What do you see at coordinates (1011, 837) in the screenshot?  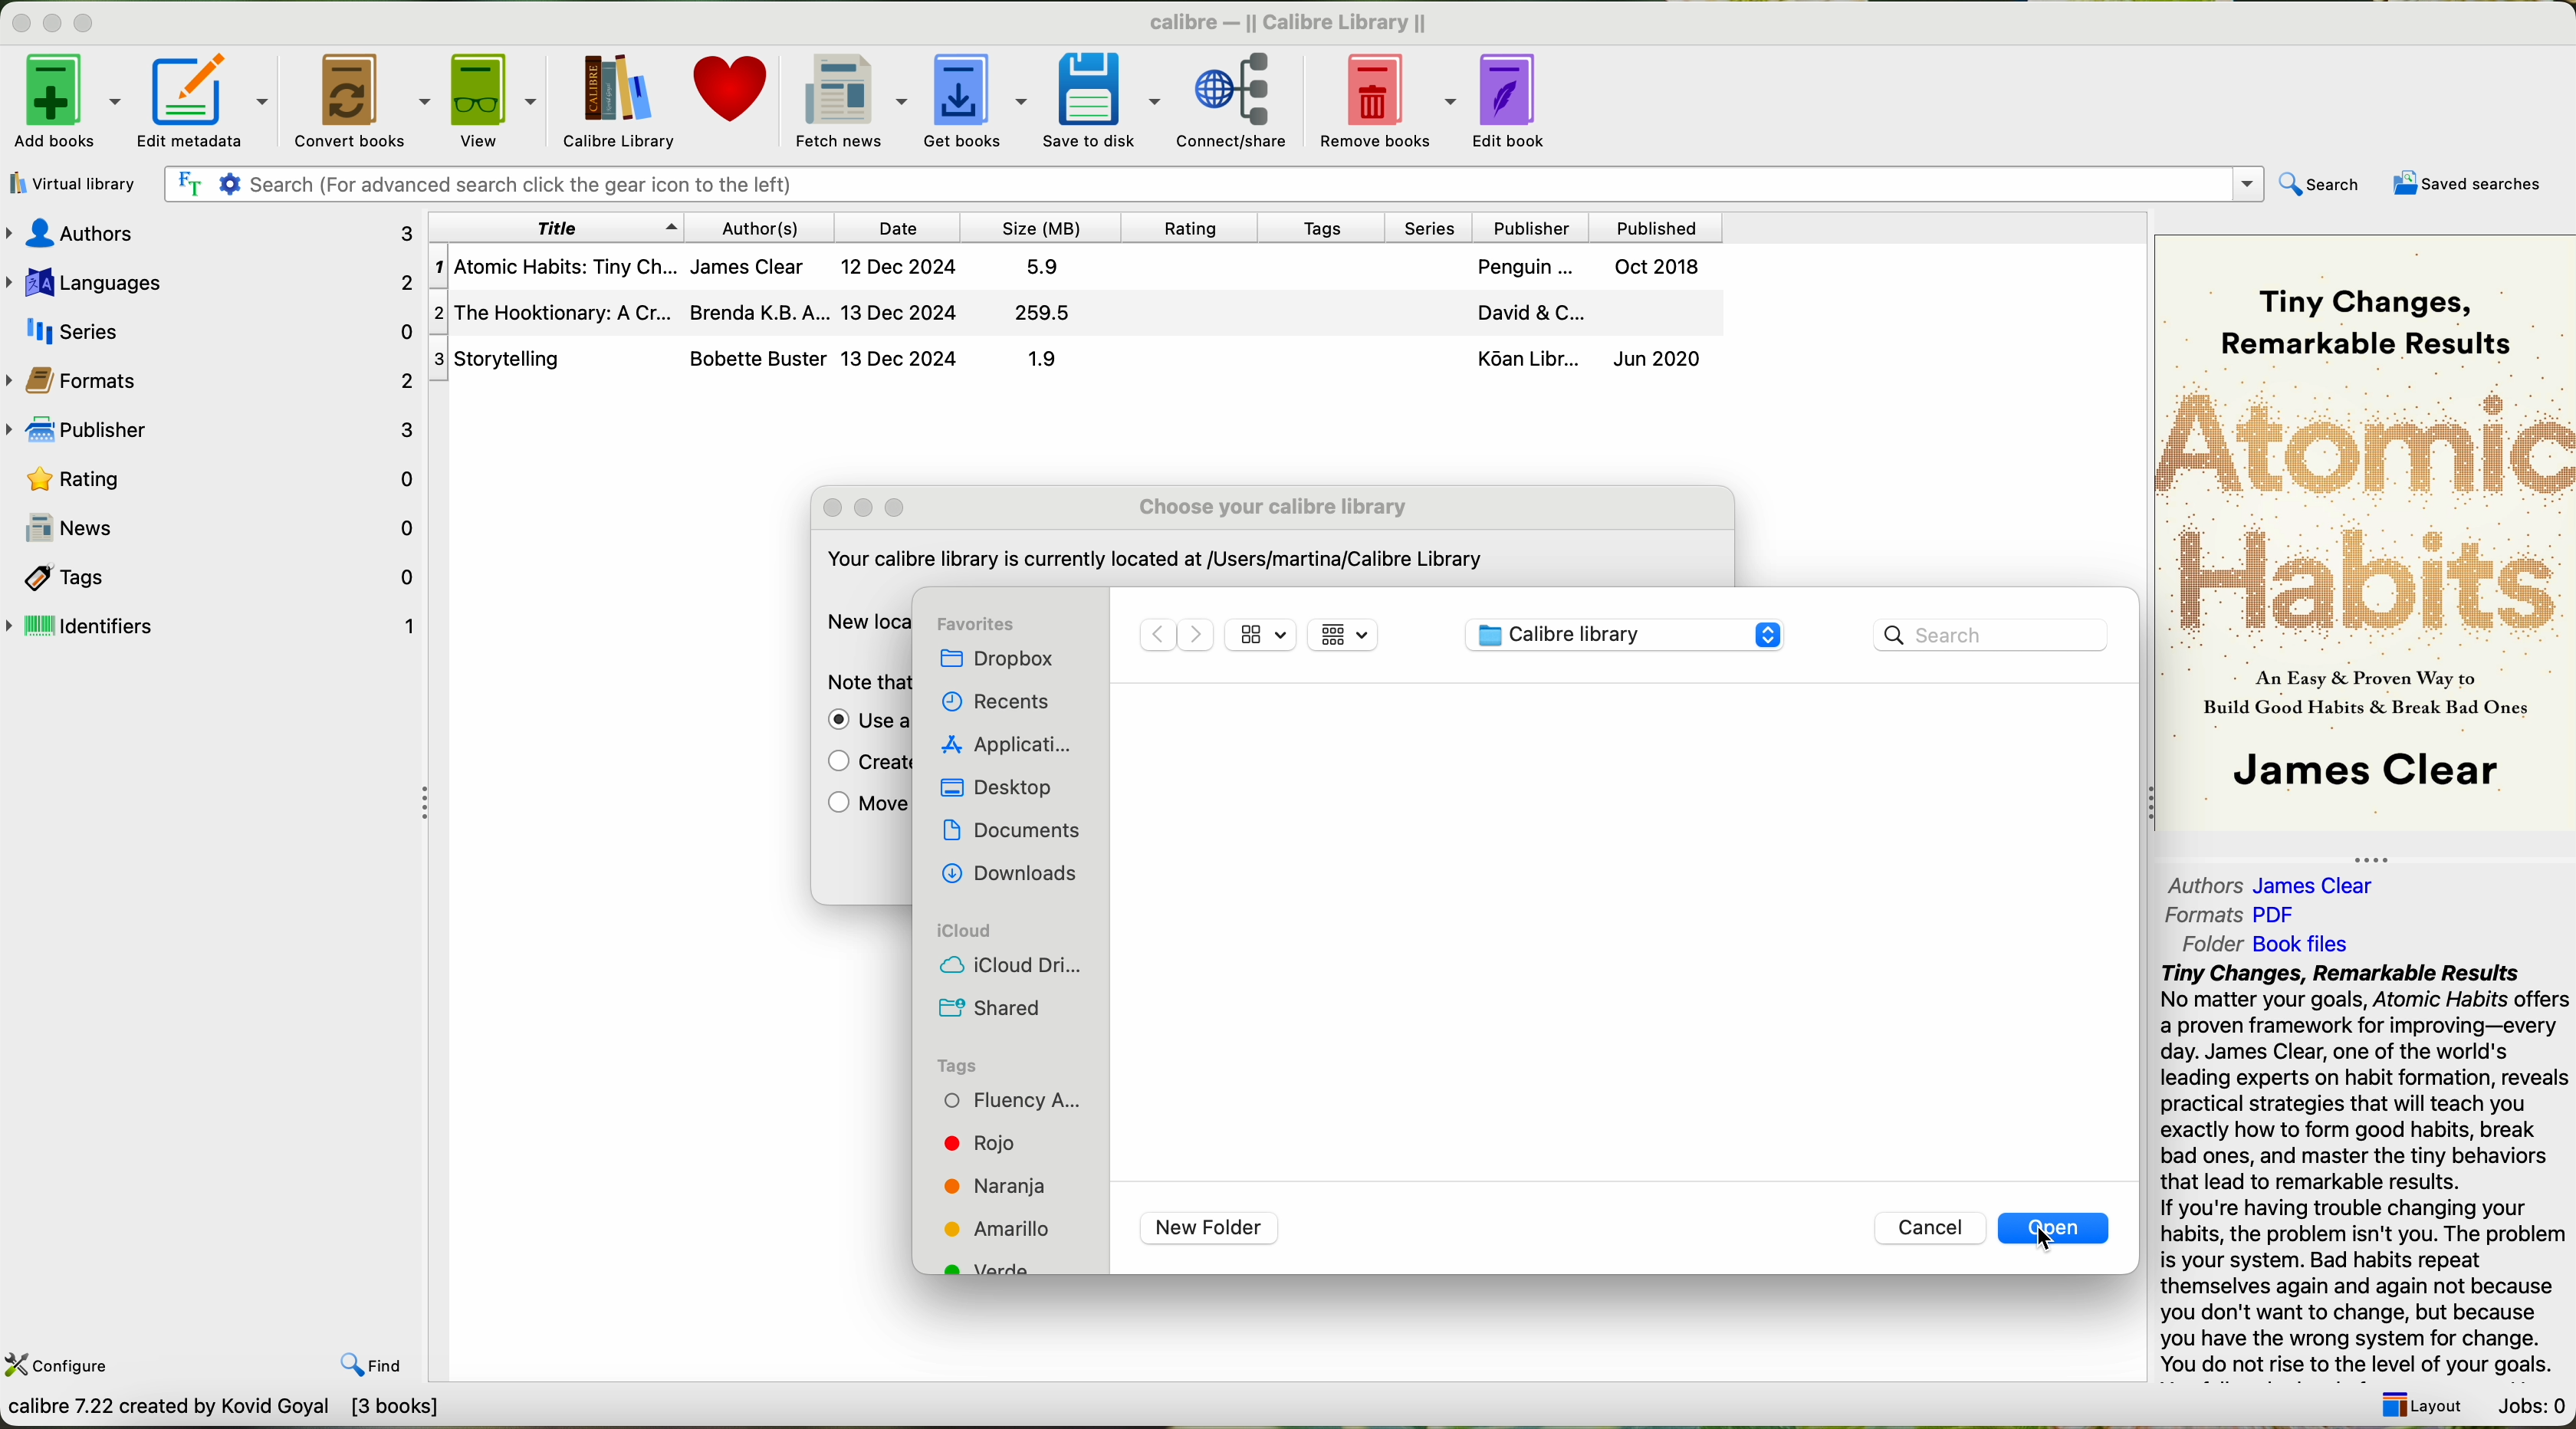 I see `documents` at bounding box center [1011, 837].